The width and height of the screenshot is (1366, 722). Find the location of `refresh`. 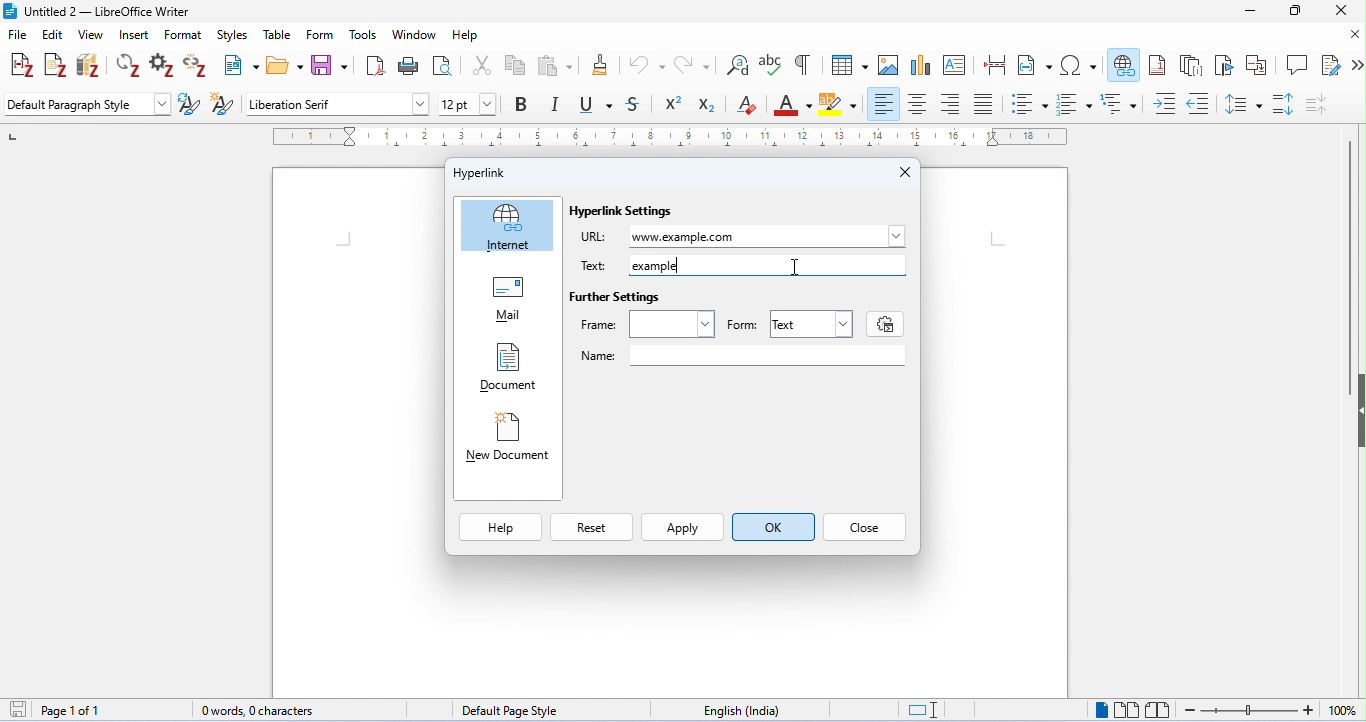

refresh is located at coordinates (129, 66).